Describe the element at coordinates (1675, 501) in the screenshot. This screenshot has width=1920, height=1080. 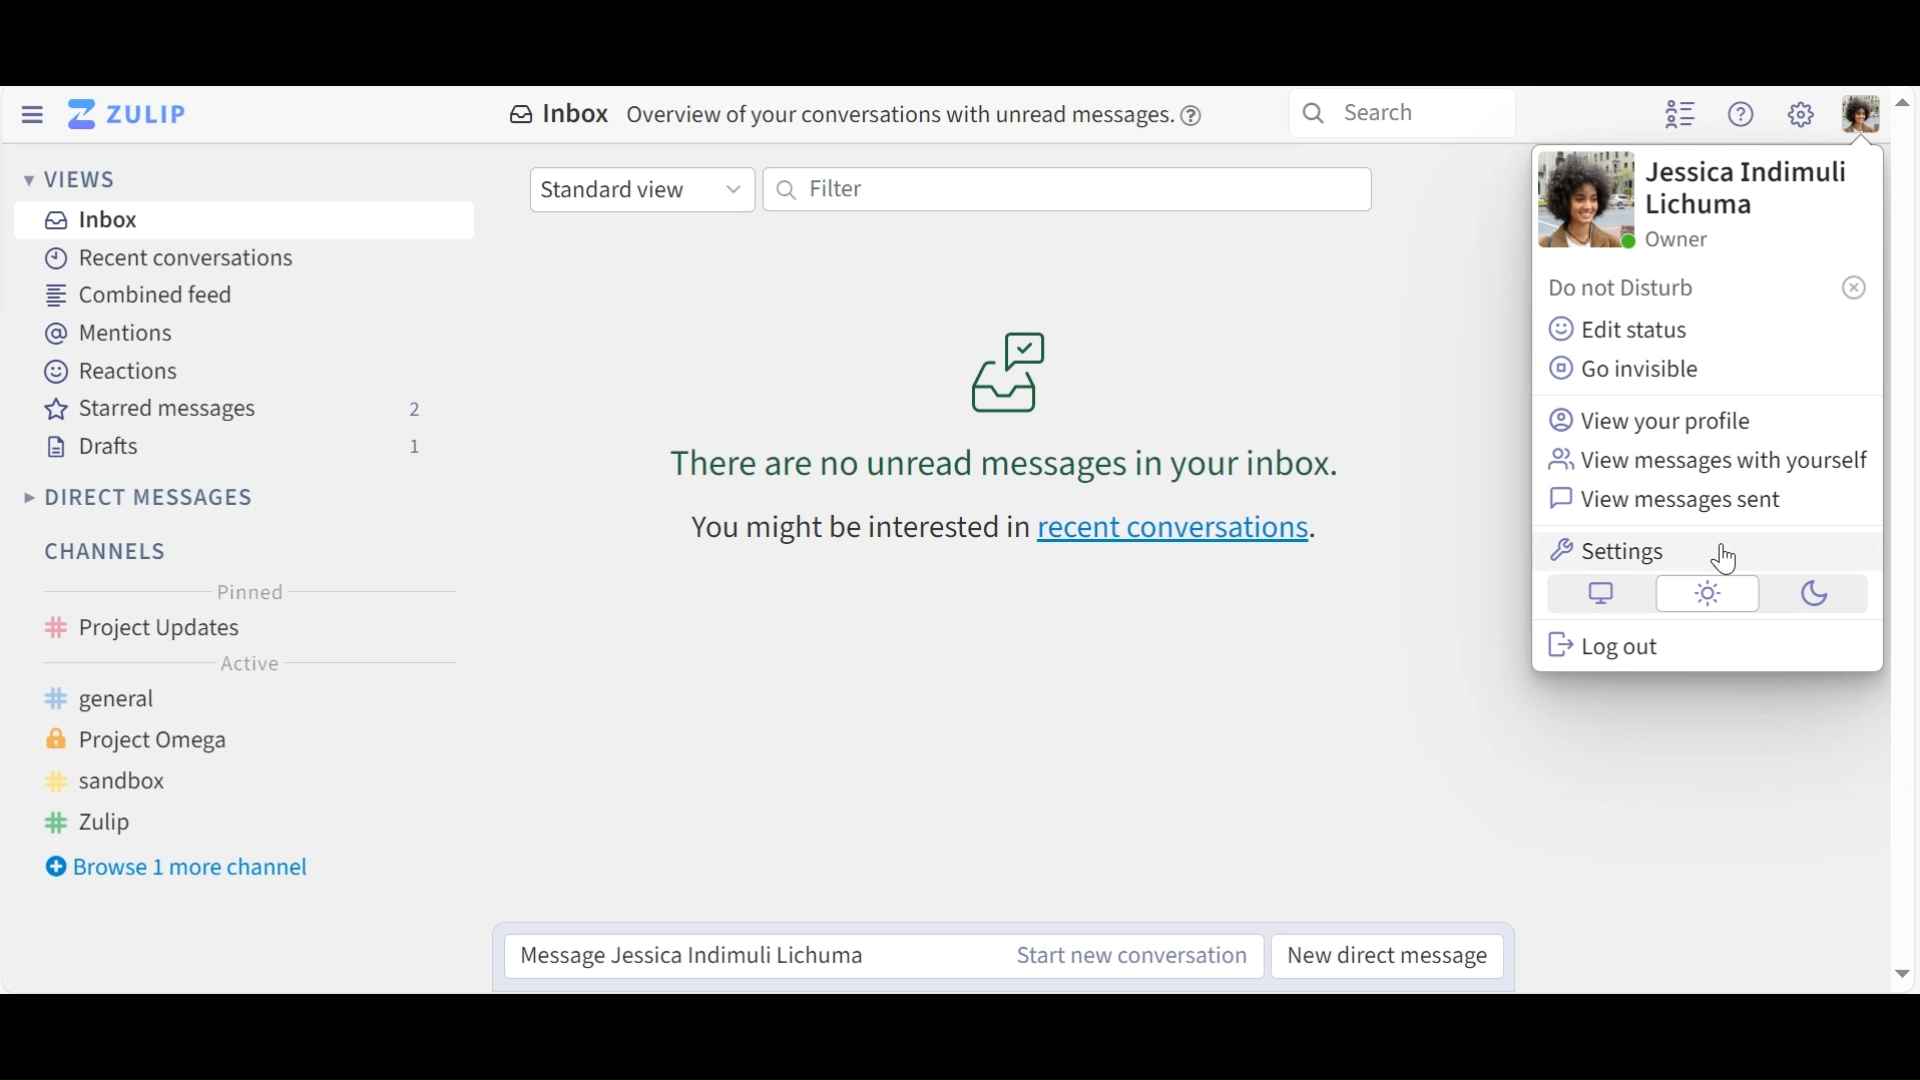
I see `View messages sent` at that location.